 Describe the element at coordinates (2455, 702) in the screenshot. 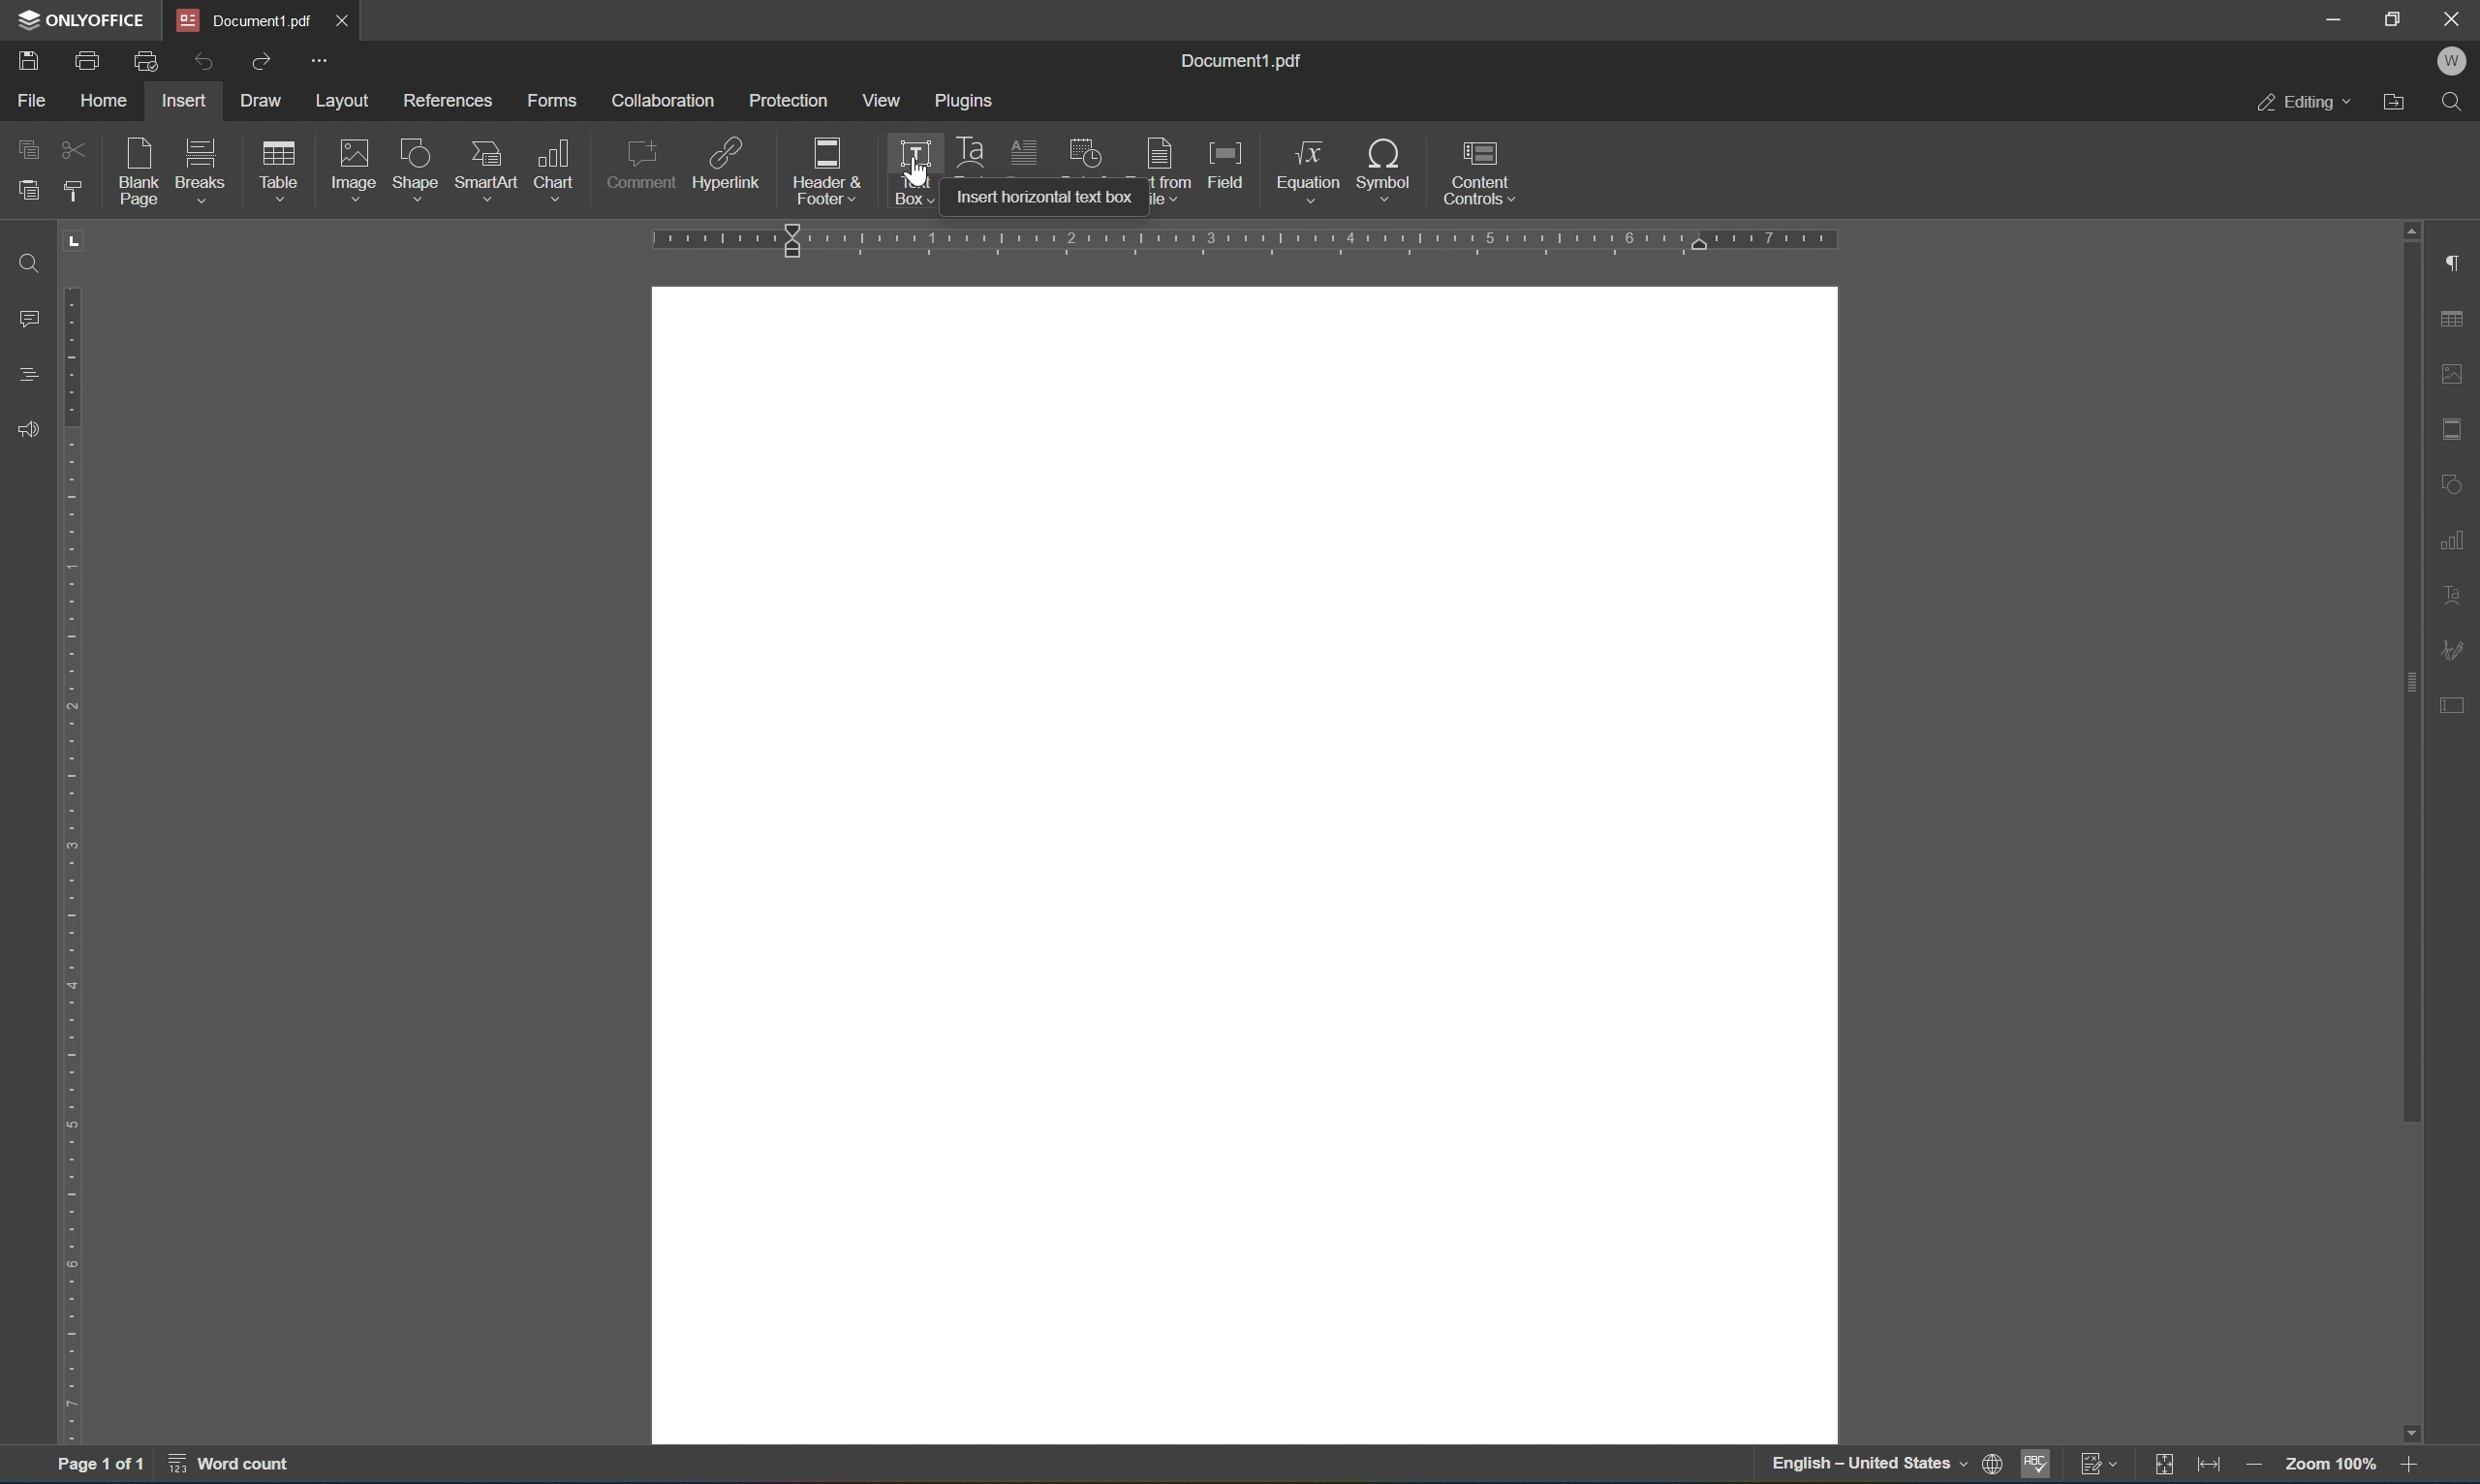

I see `Form settings` at that location.